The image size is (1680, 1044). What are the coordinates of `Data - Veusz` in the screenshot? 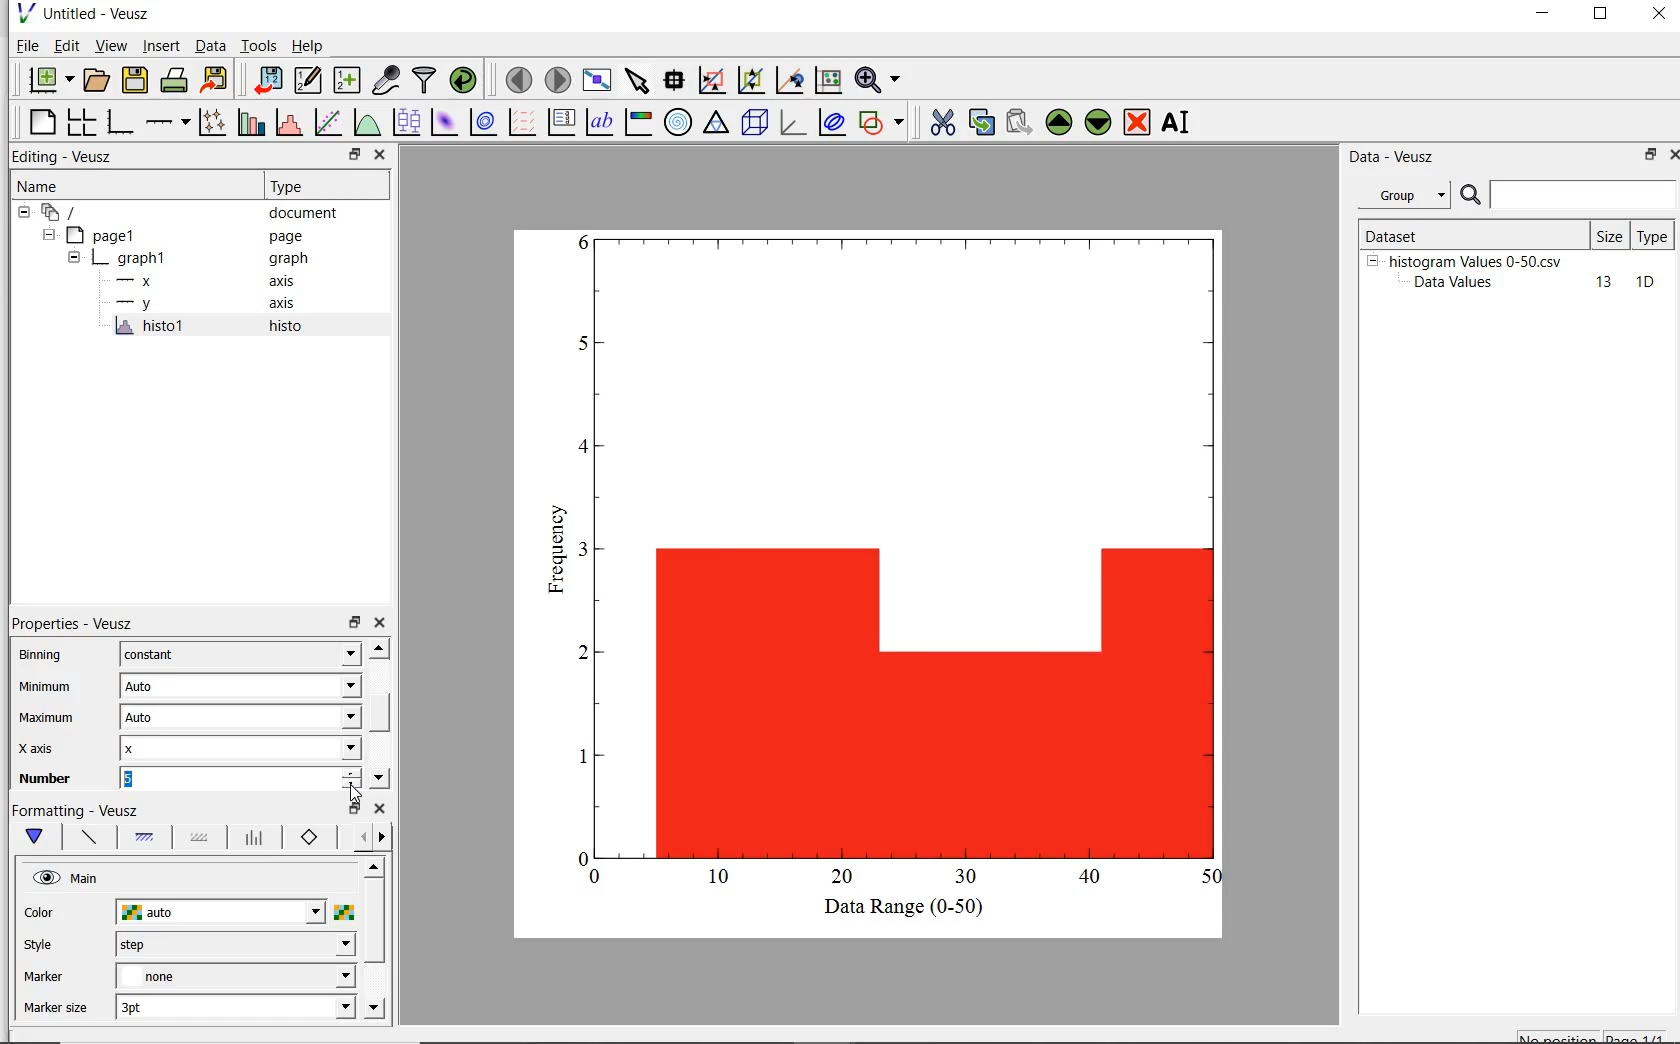 It's located at (1395, 158).